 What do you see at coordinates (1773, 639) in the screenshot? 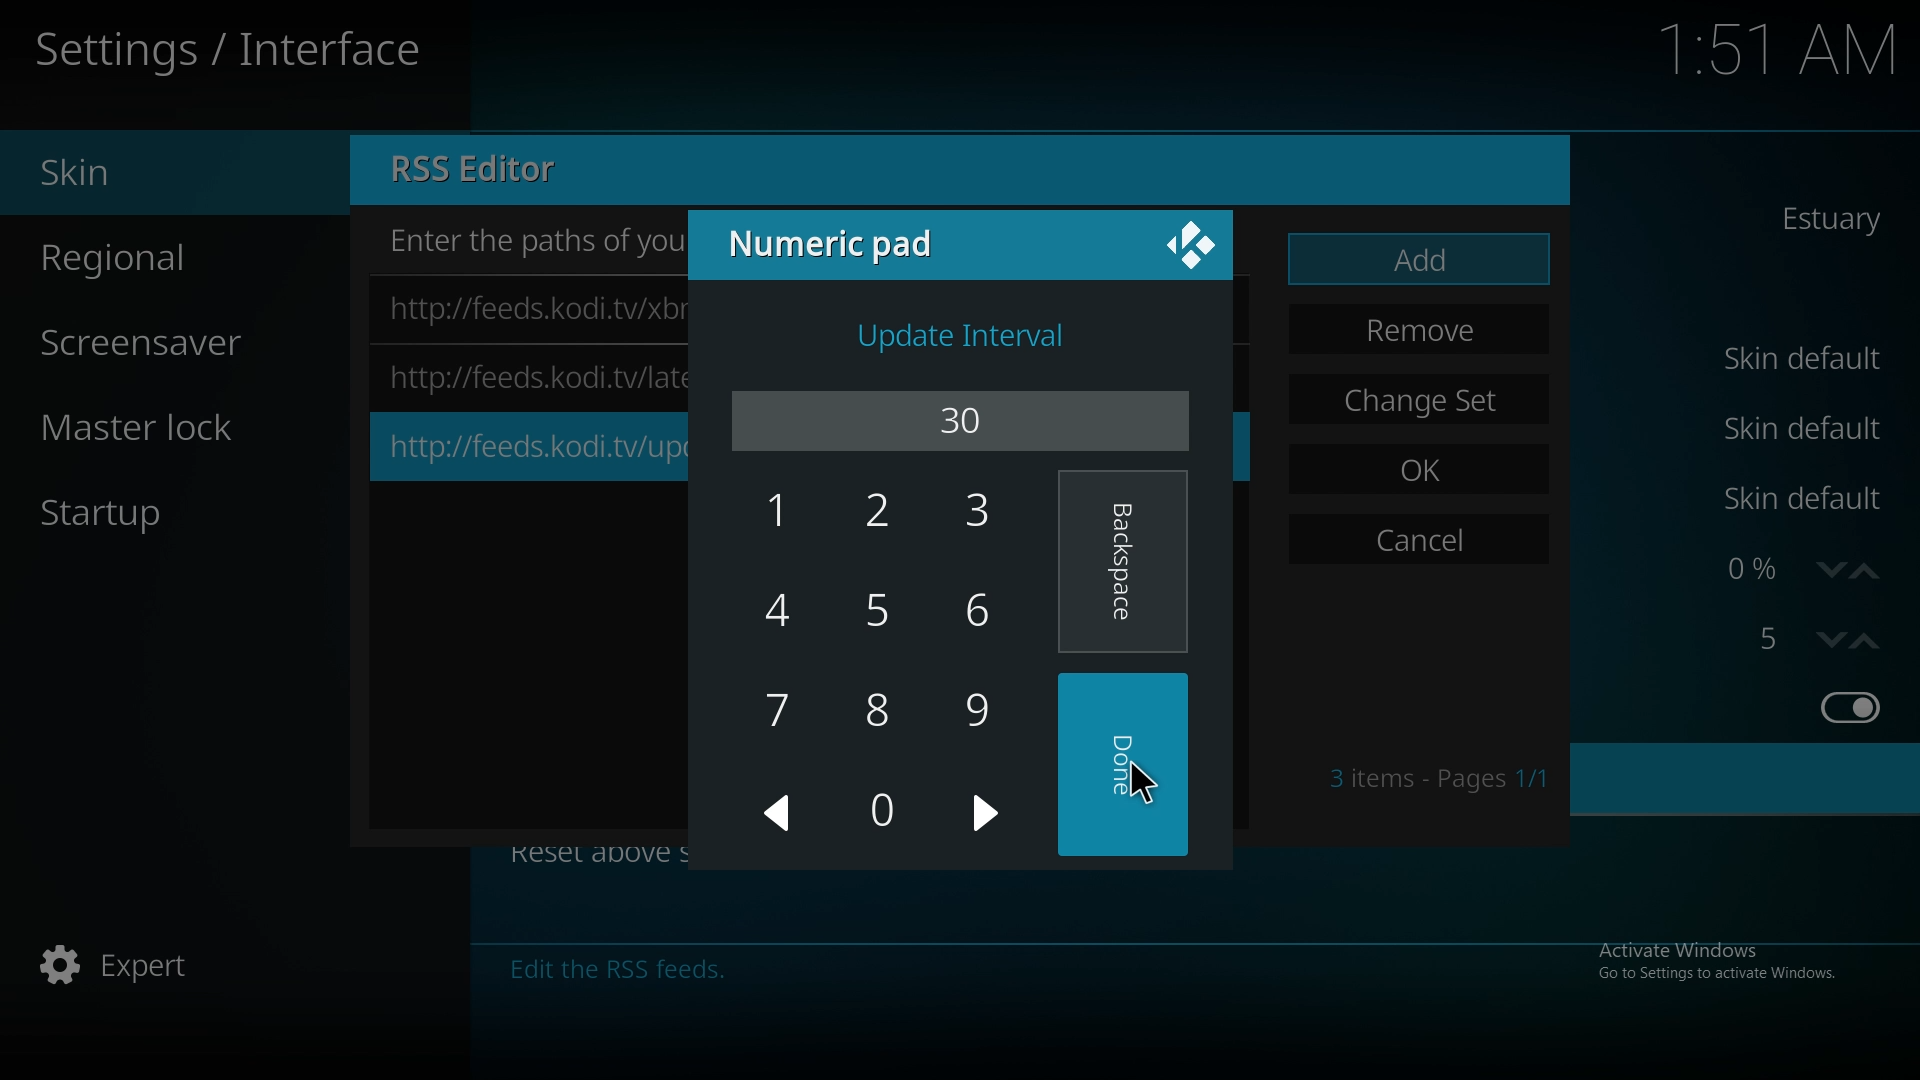
I see `stereoscopic 3d effect strength` at bounding box center [1773, 639].